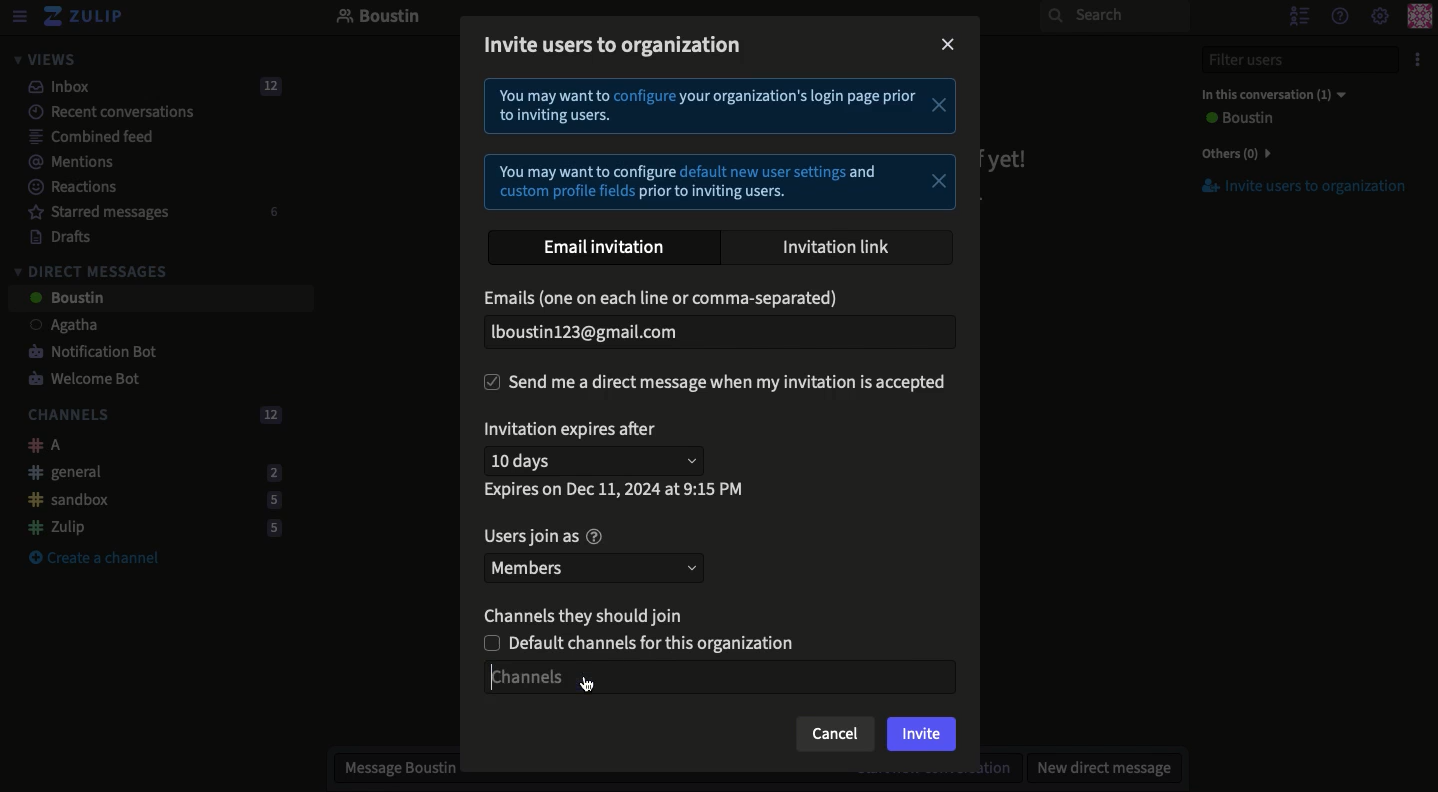 Image resolution: width=1438 pixels, height=792 pixels. Describe the element at coordinates (948, 45) in the screenshot. I see `` at that location.